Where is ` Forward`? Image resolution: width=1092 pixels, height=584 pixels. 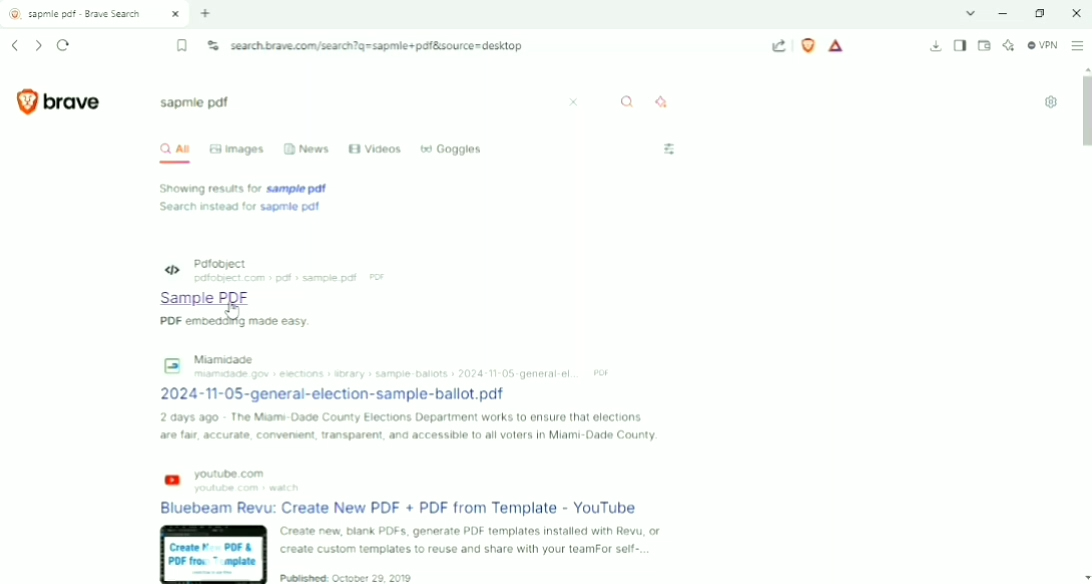  Forward is located at coordinates (38, 46).